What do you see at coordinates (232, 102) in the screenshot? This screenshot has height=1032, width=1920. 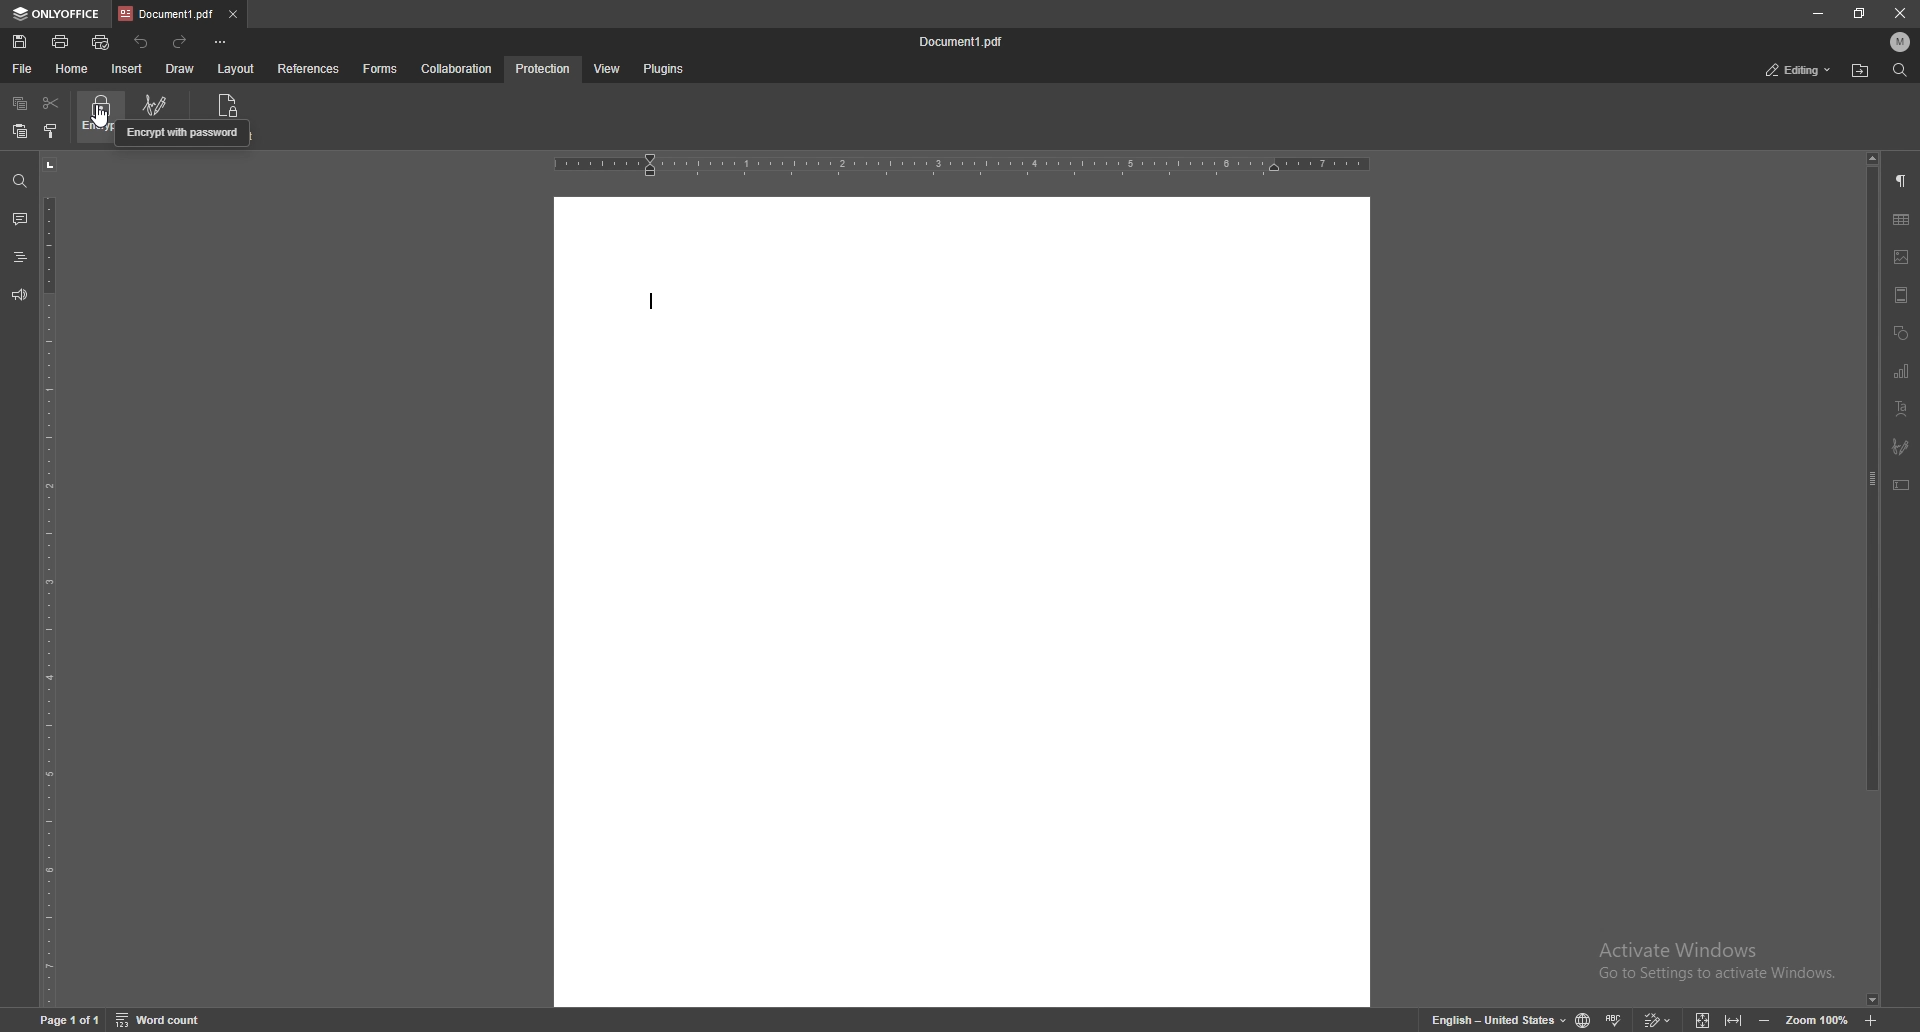 I see `protect document` at bounding box center [232, 102].